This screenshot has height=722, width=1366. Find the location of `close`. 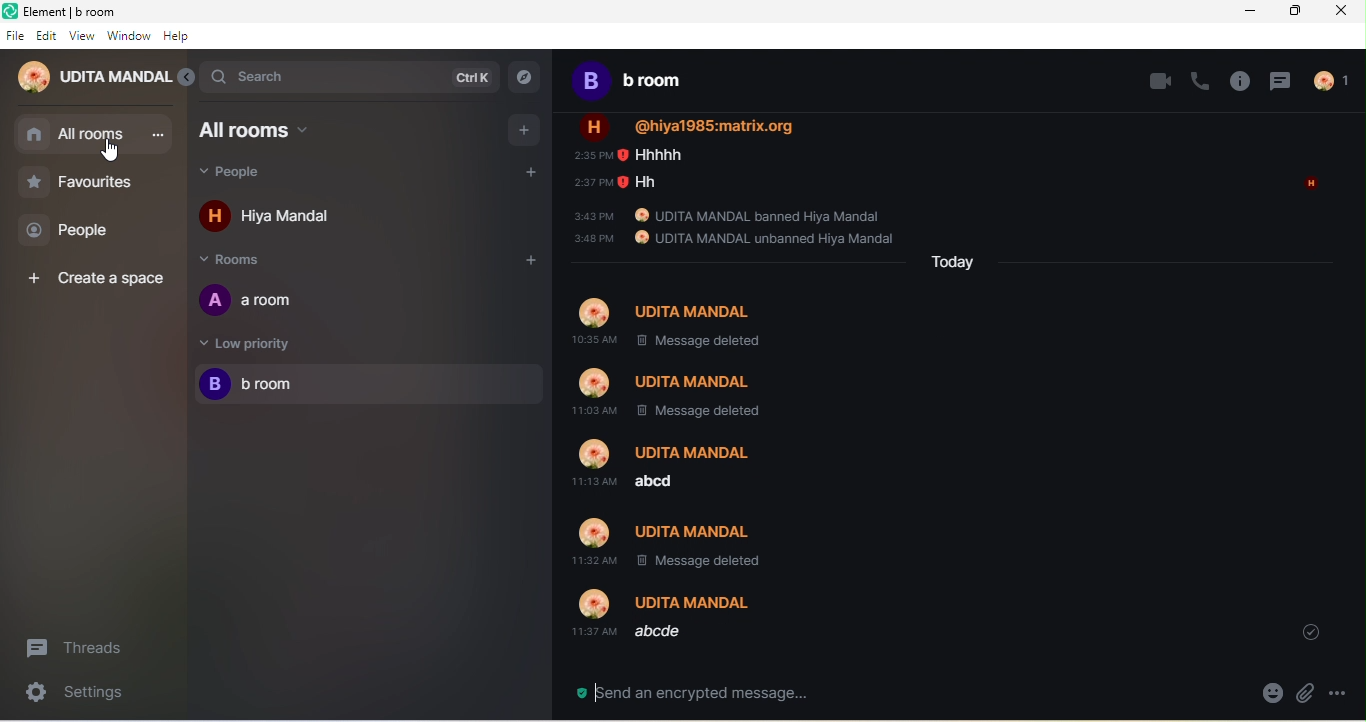

close is located at coordinates (1344, 14).